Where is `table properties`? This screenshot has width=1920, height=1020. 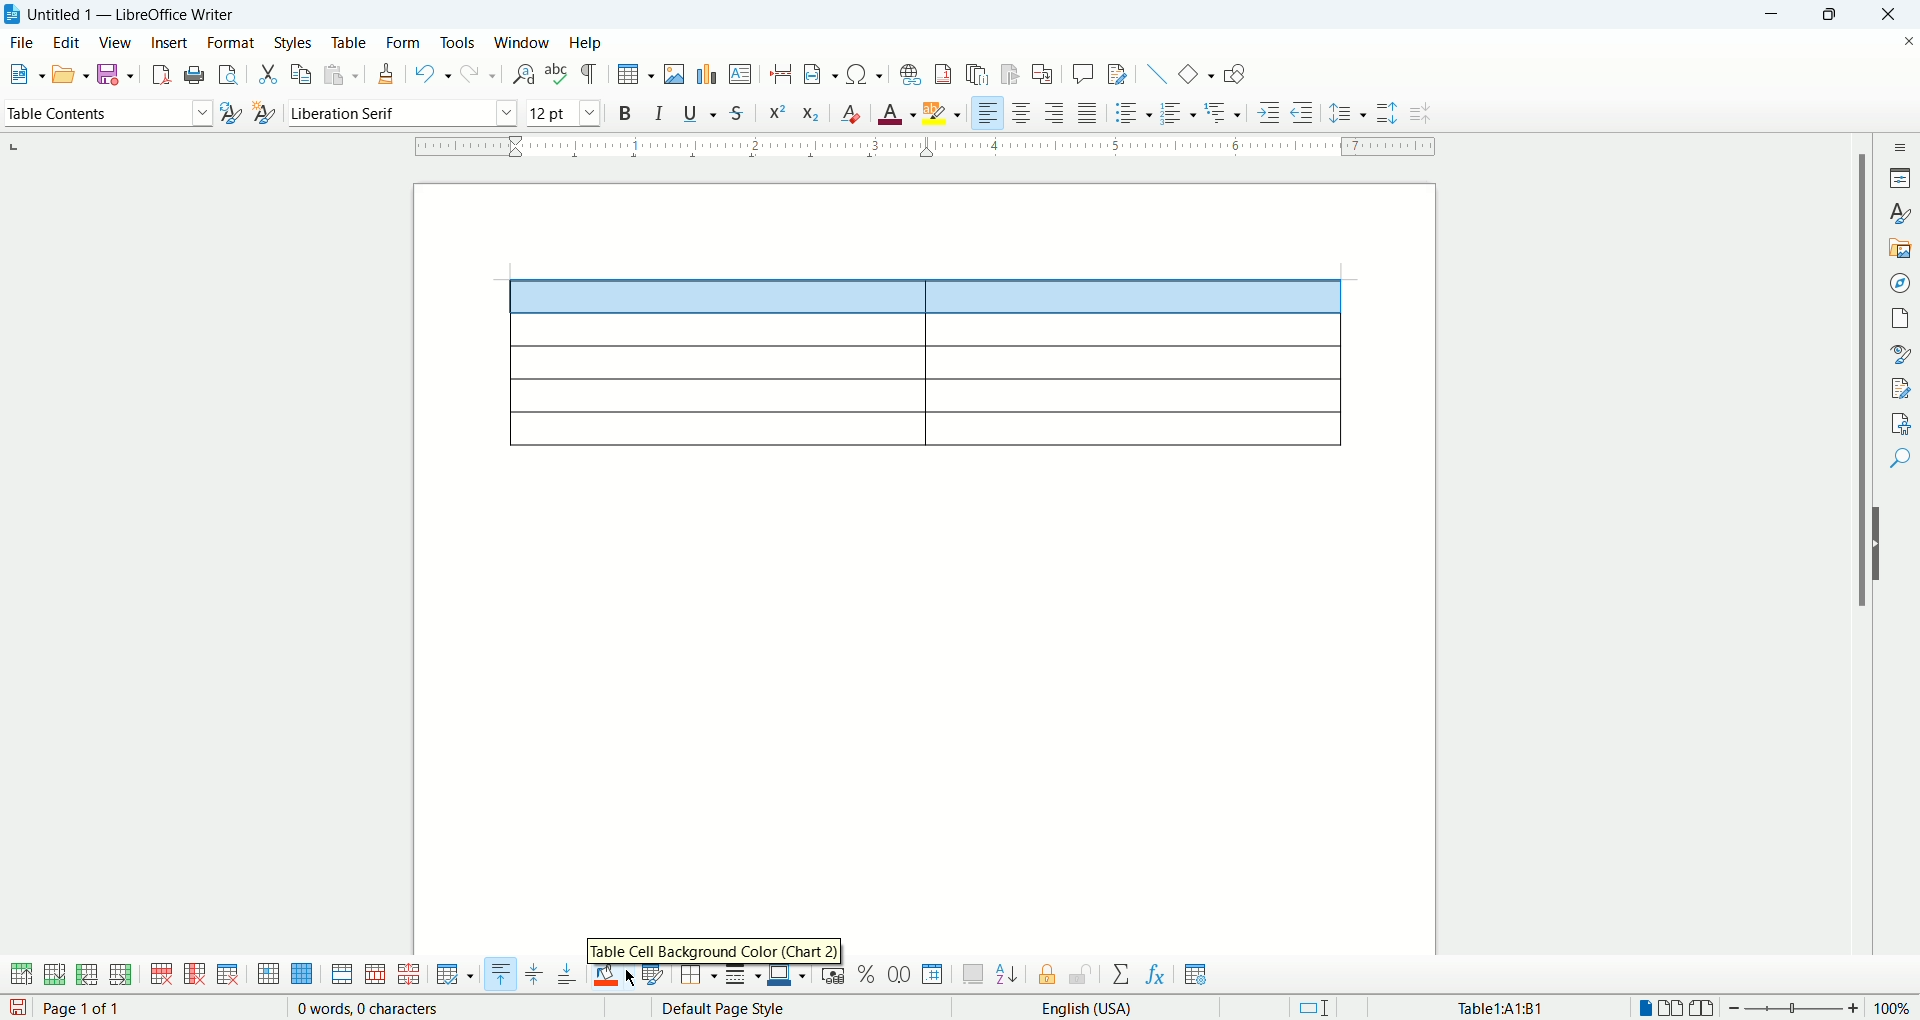
table properties is located at coordinates (1196, 976).